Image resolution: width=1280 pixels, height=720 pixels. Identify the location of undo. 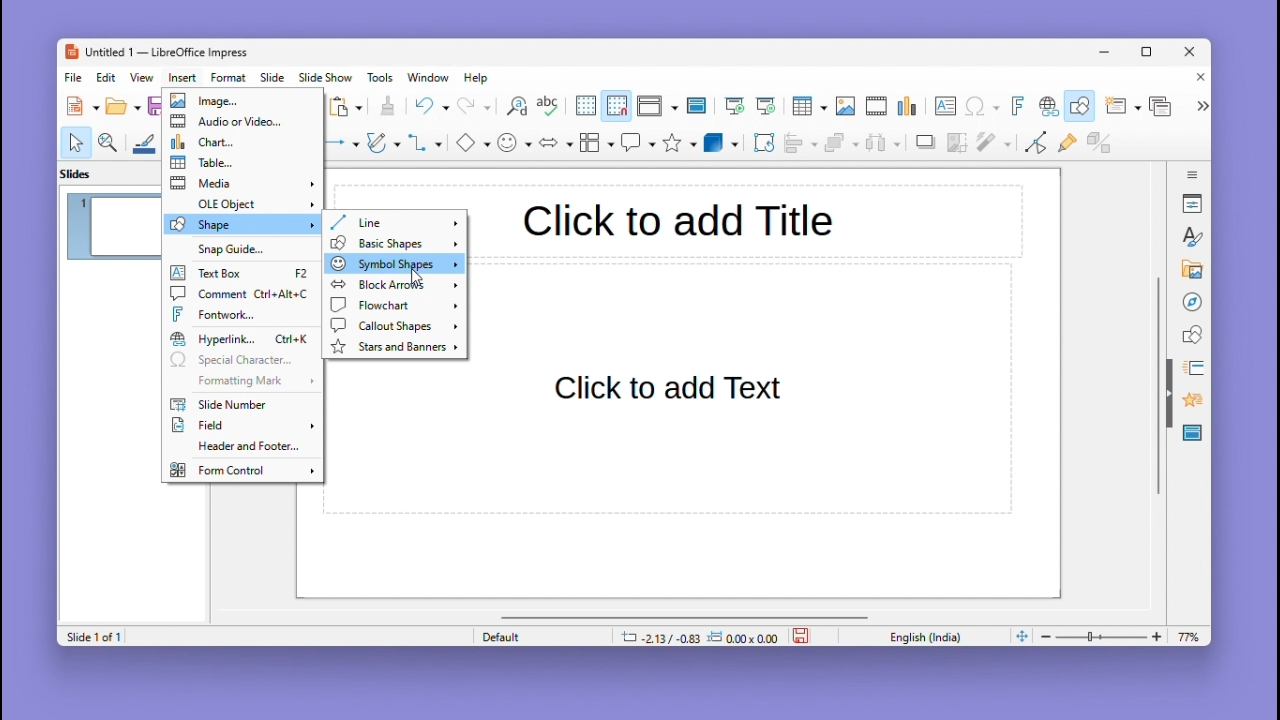
(431, 106).